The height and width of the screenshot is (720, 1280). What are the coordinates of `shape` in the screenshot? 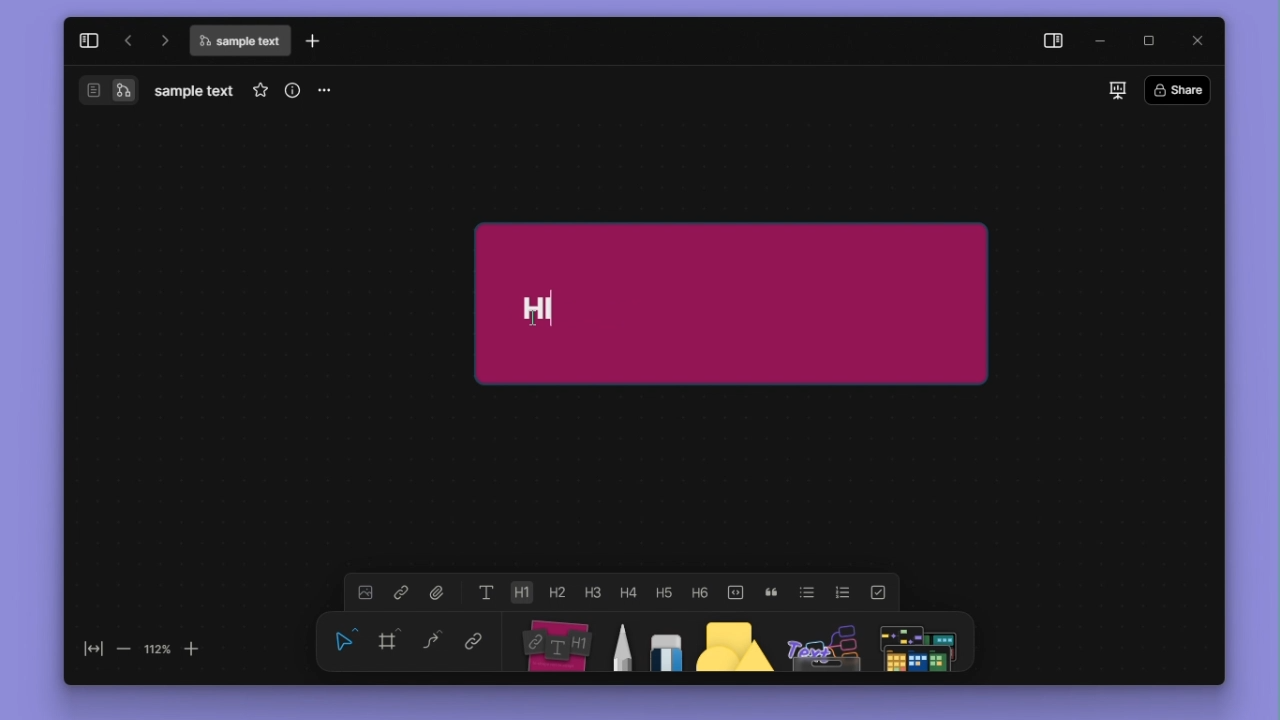 It's located at (734, 642).